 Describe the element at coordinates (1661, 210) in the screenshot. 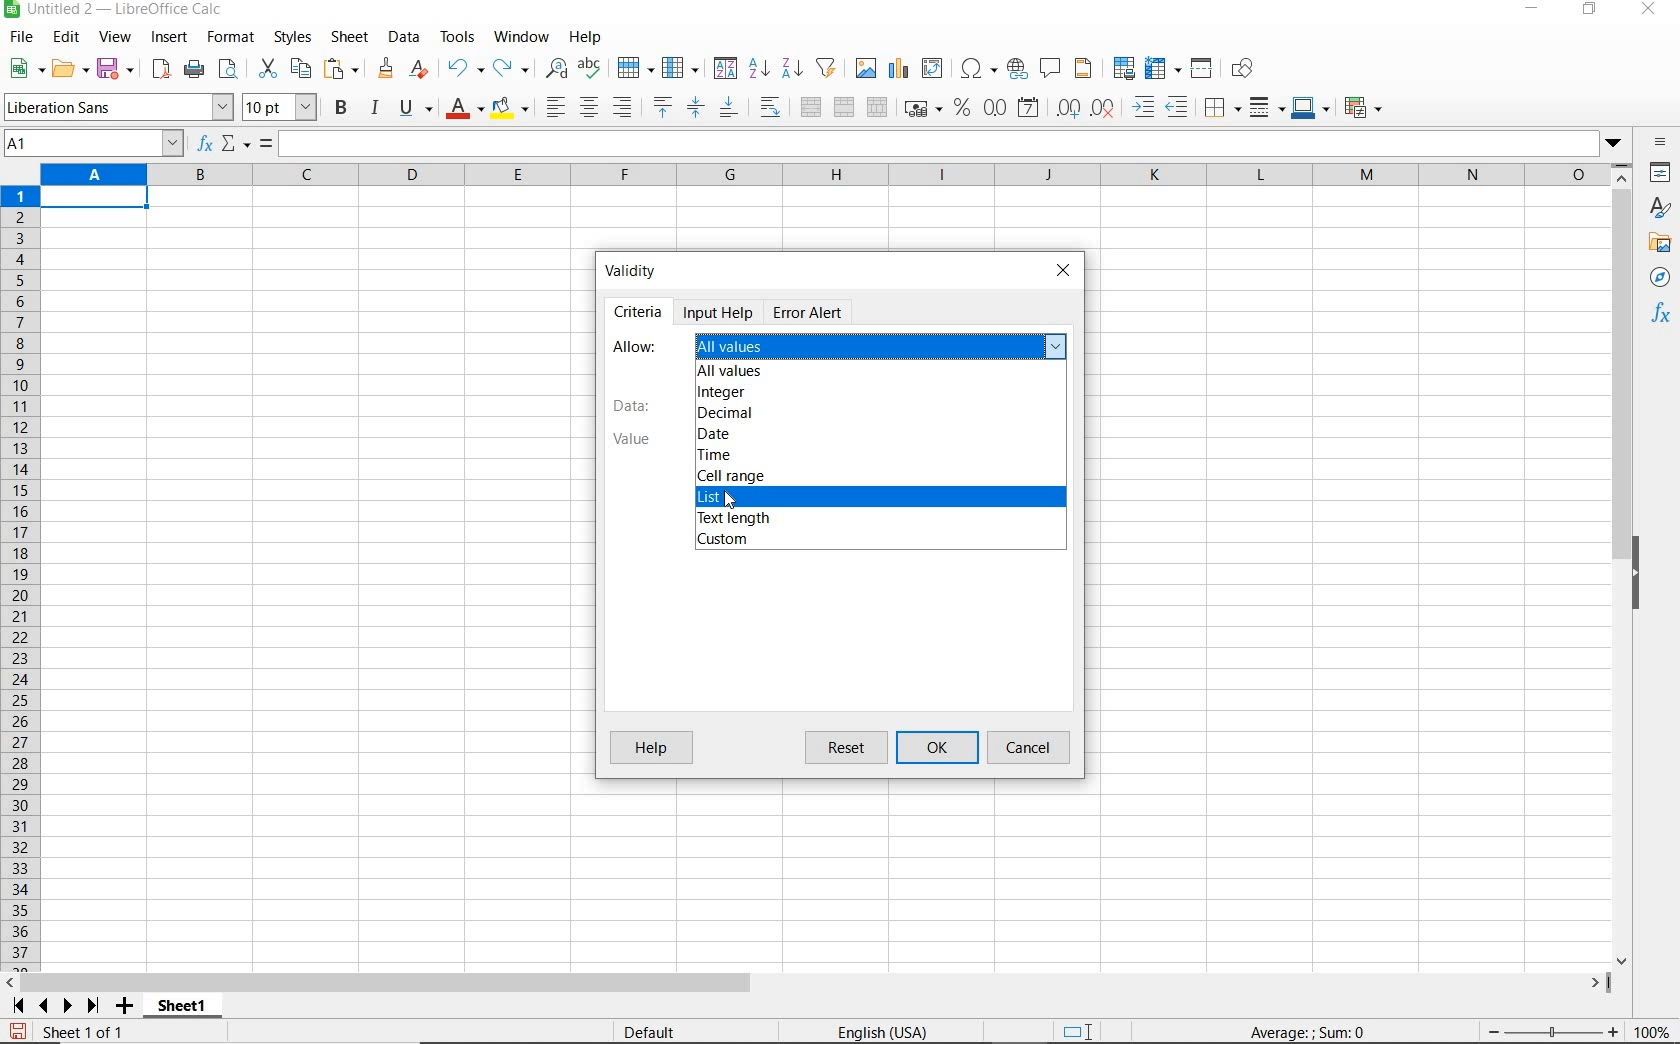

I see `styles` at that location.